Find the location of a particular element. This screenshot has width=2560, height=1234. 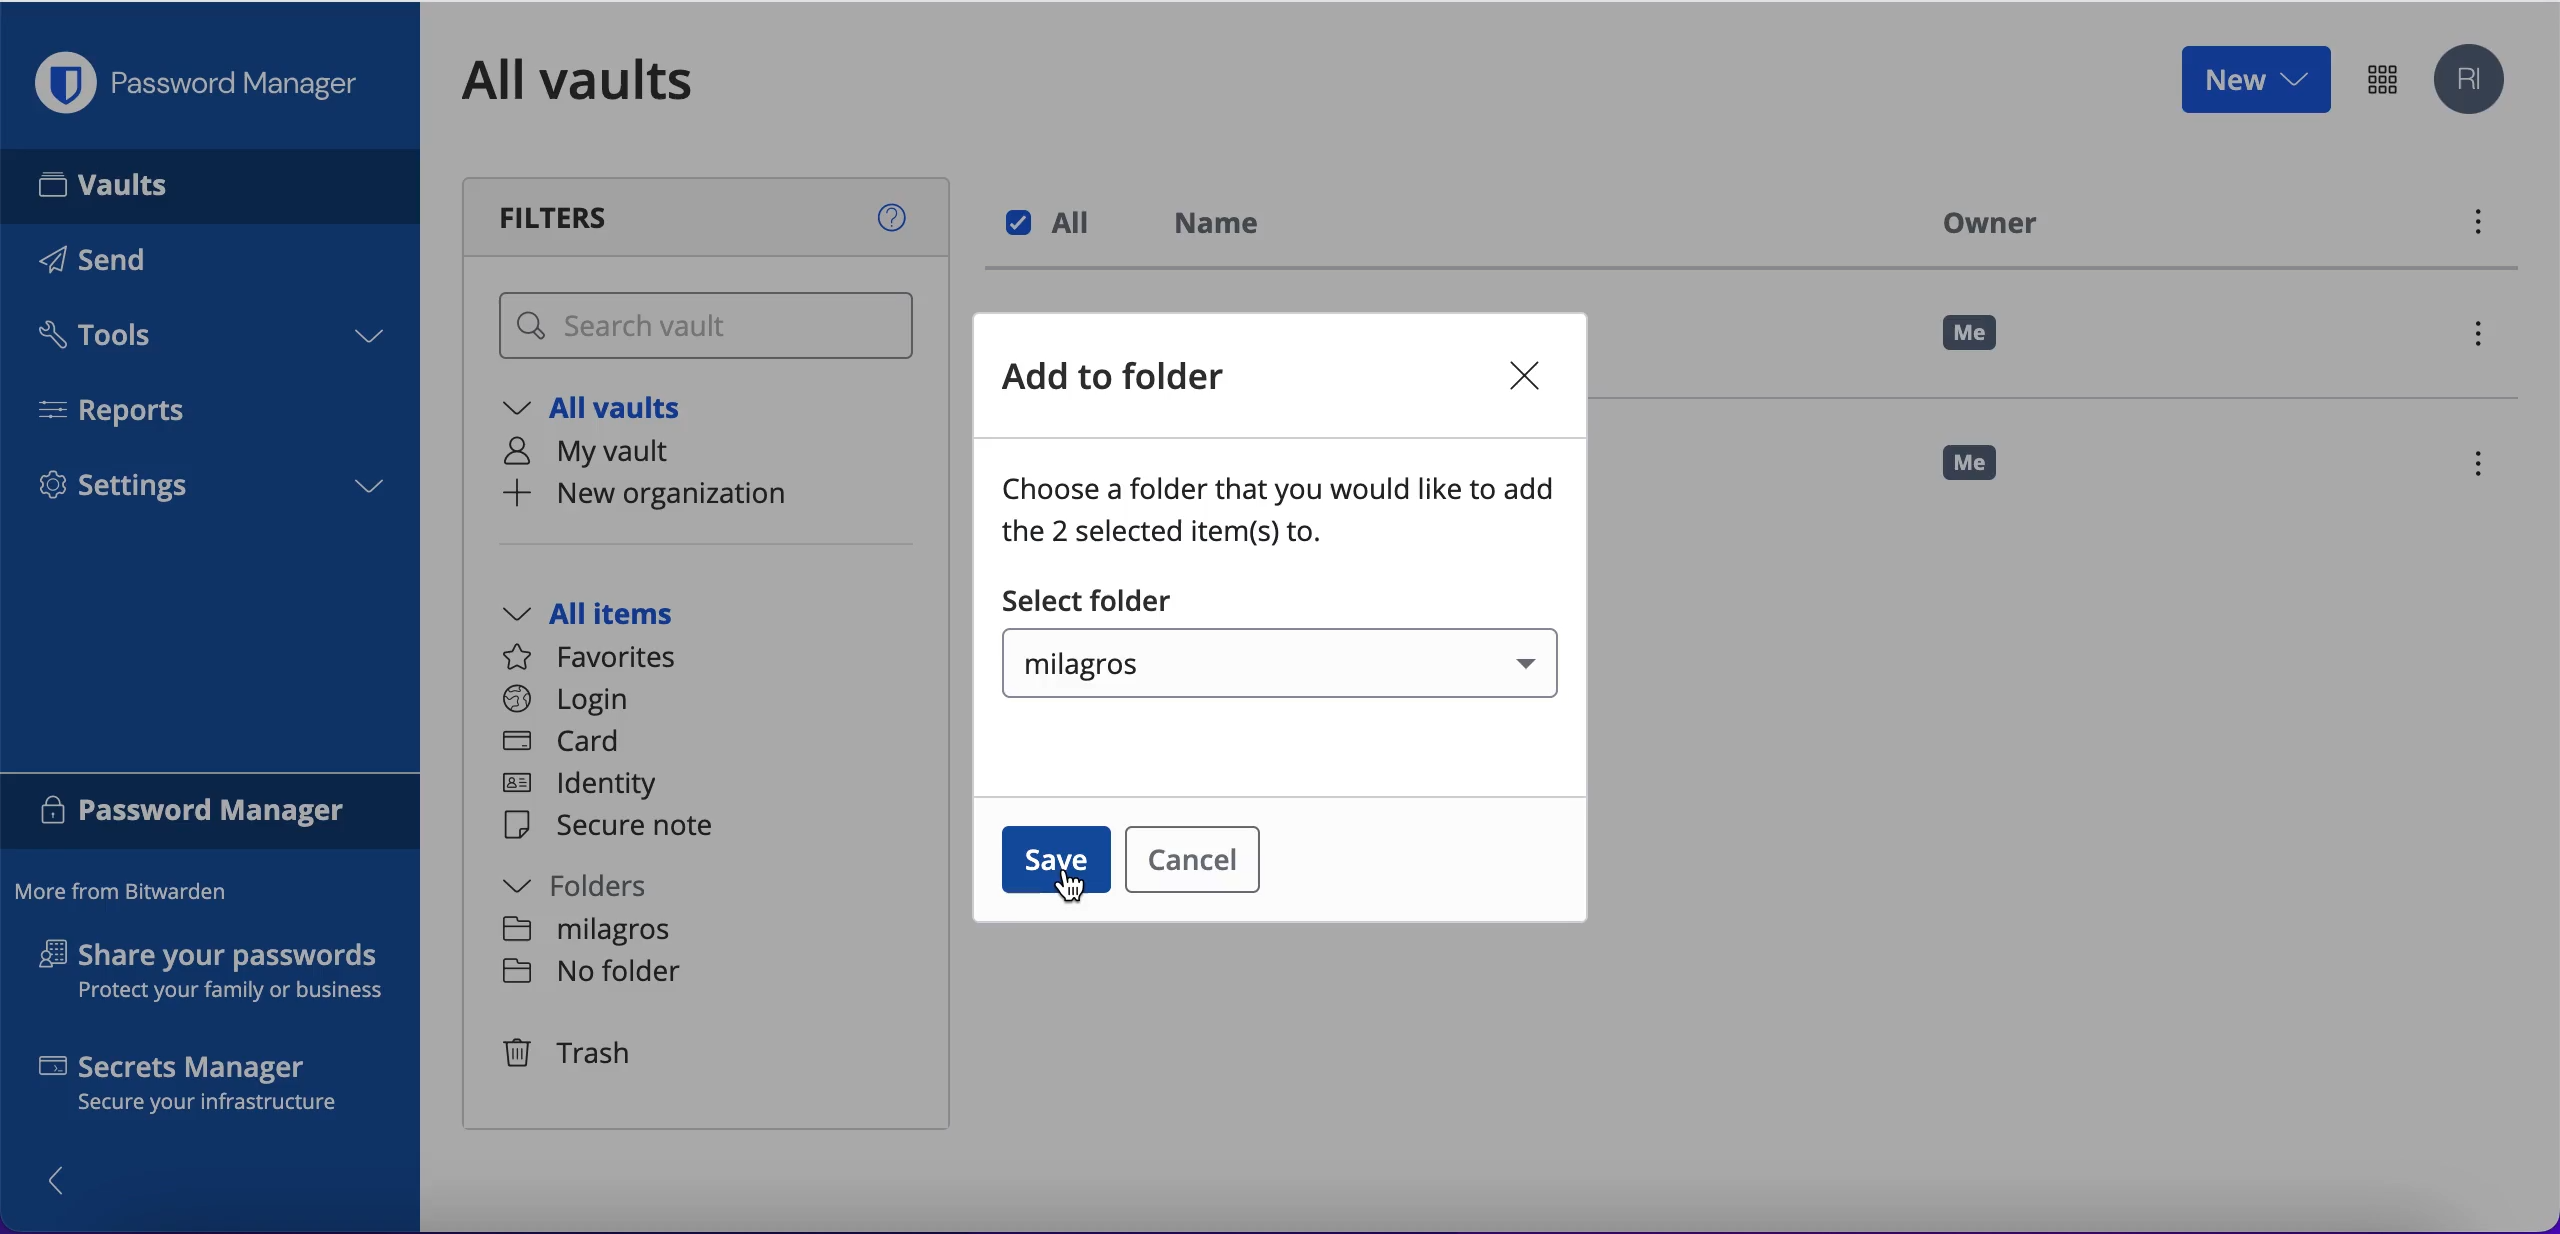

select folder is located at coordinates (1090, 602).